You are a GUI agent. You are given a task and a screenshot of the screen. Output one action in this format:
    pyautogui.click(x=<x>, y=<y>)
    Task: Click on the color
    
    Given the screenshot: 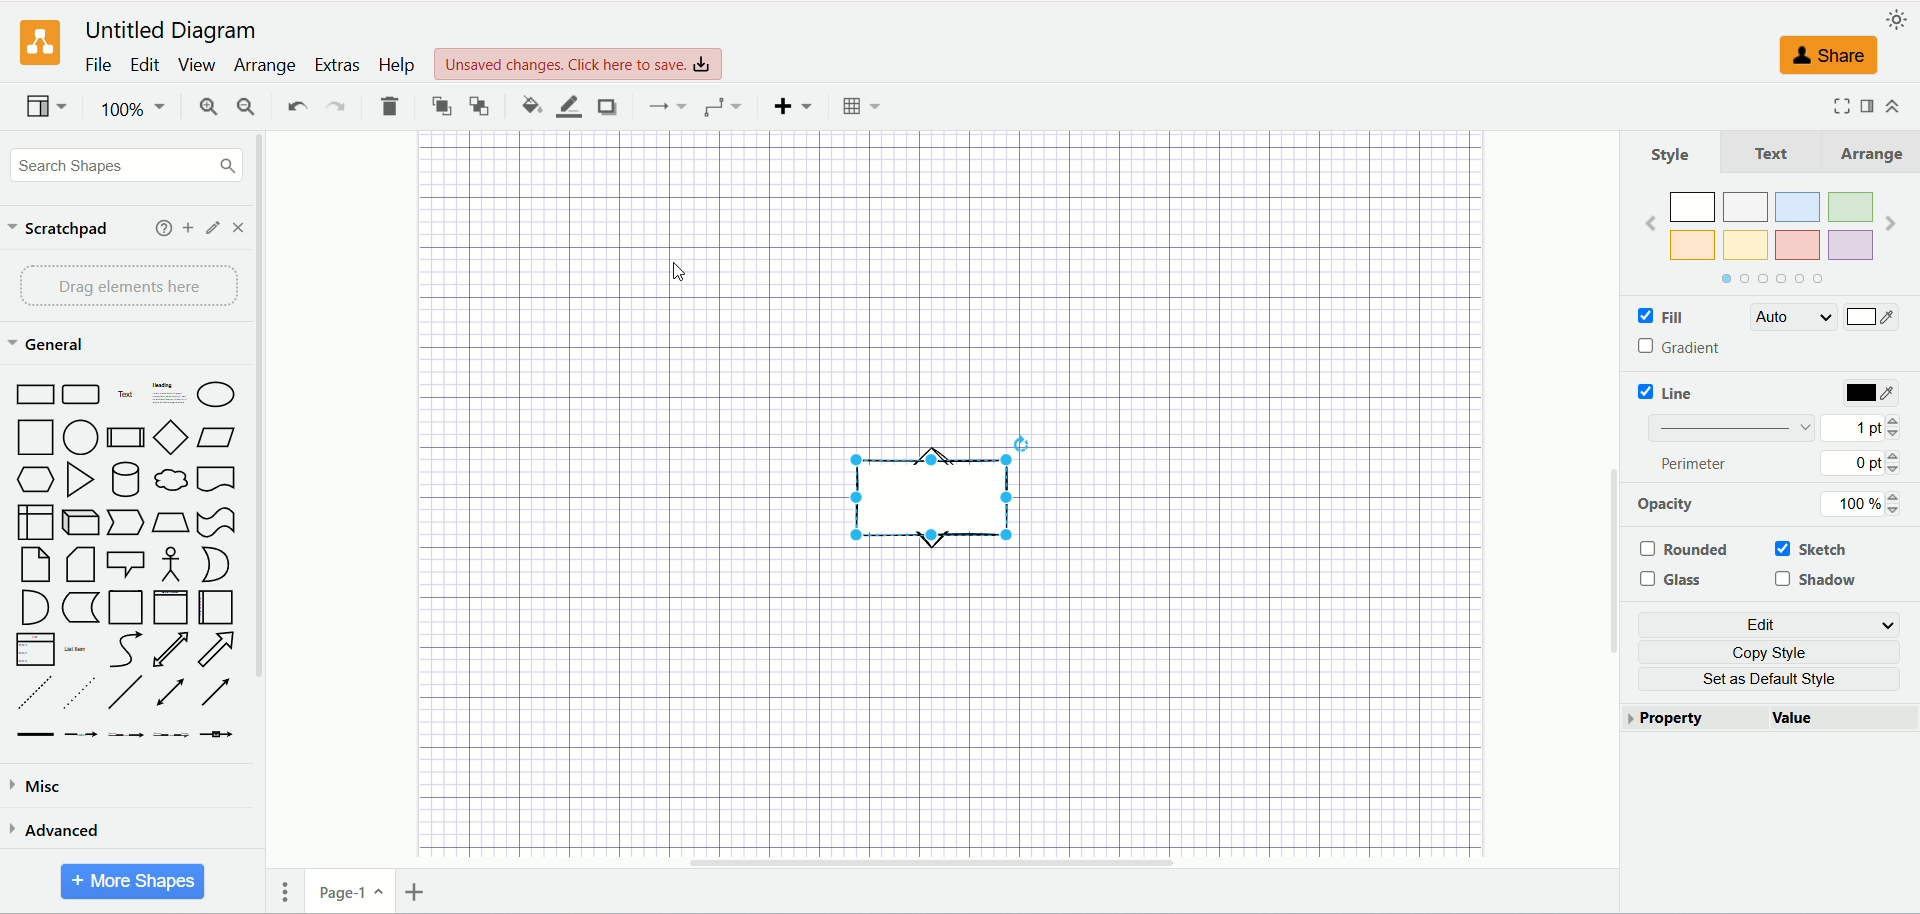 What is the action you would take?
    pyautogui.click(x=1871, y=318)
    